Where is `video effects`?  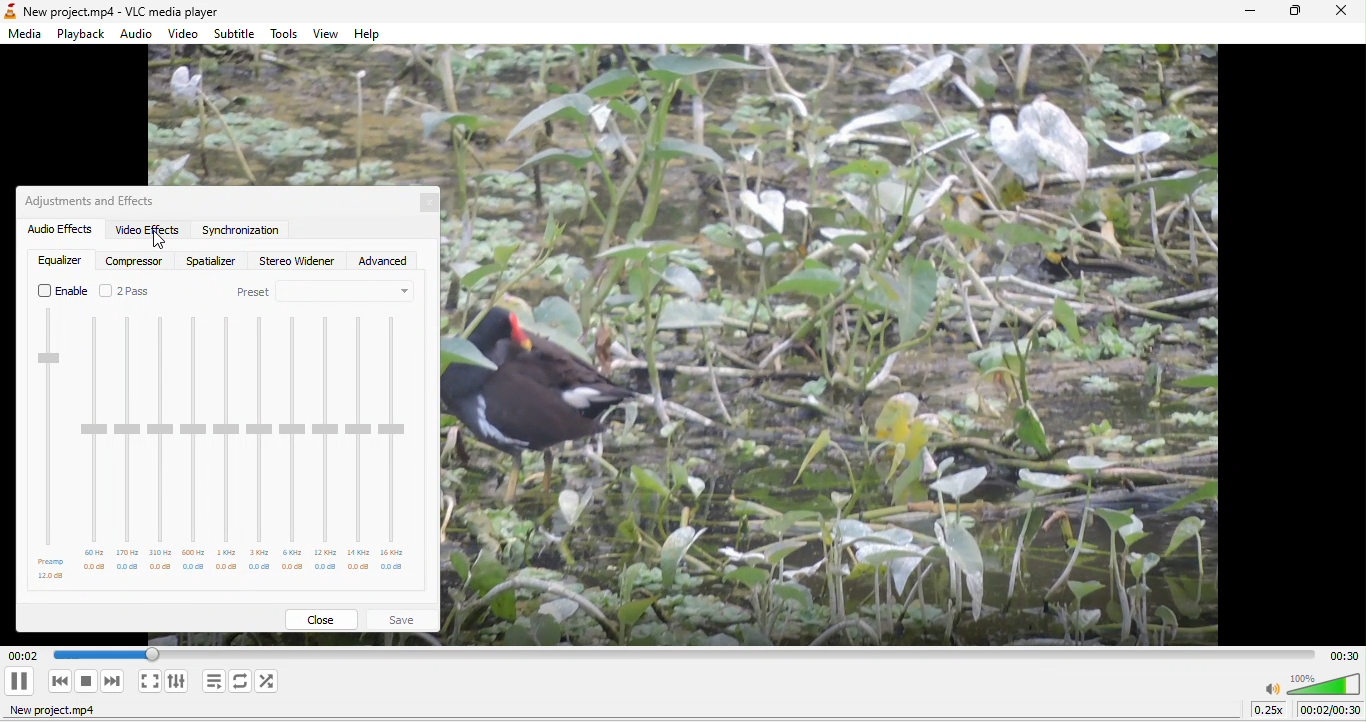 video effects is located at coordinates (146, 231).